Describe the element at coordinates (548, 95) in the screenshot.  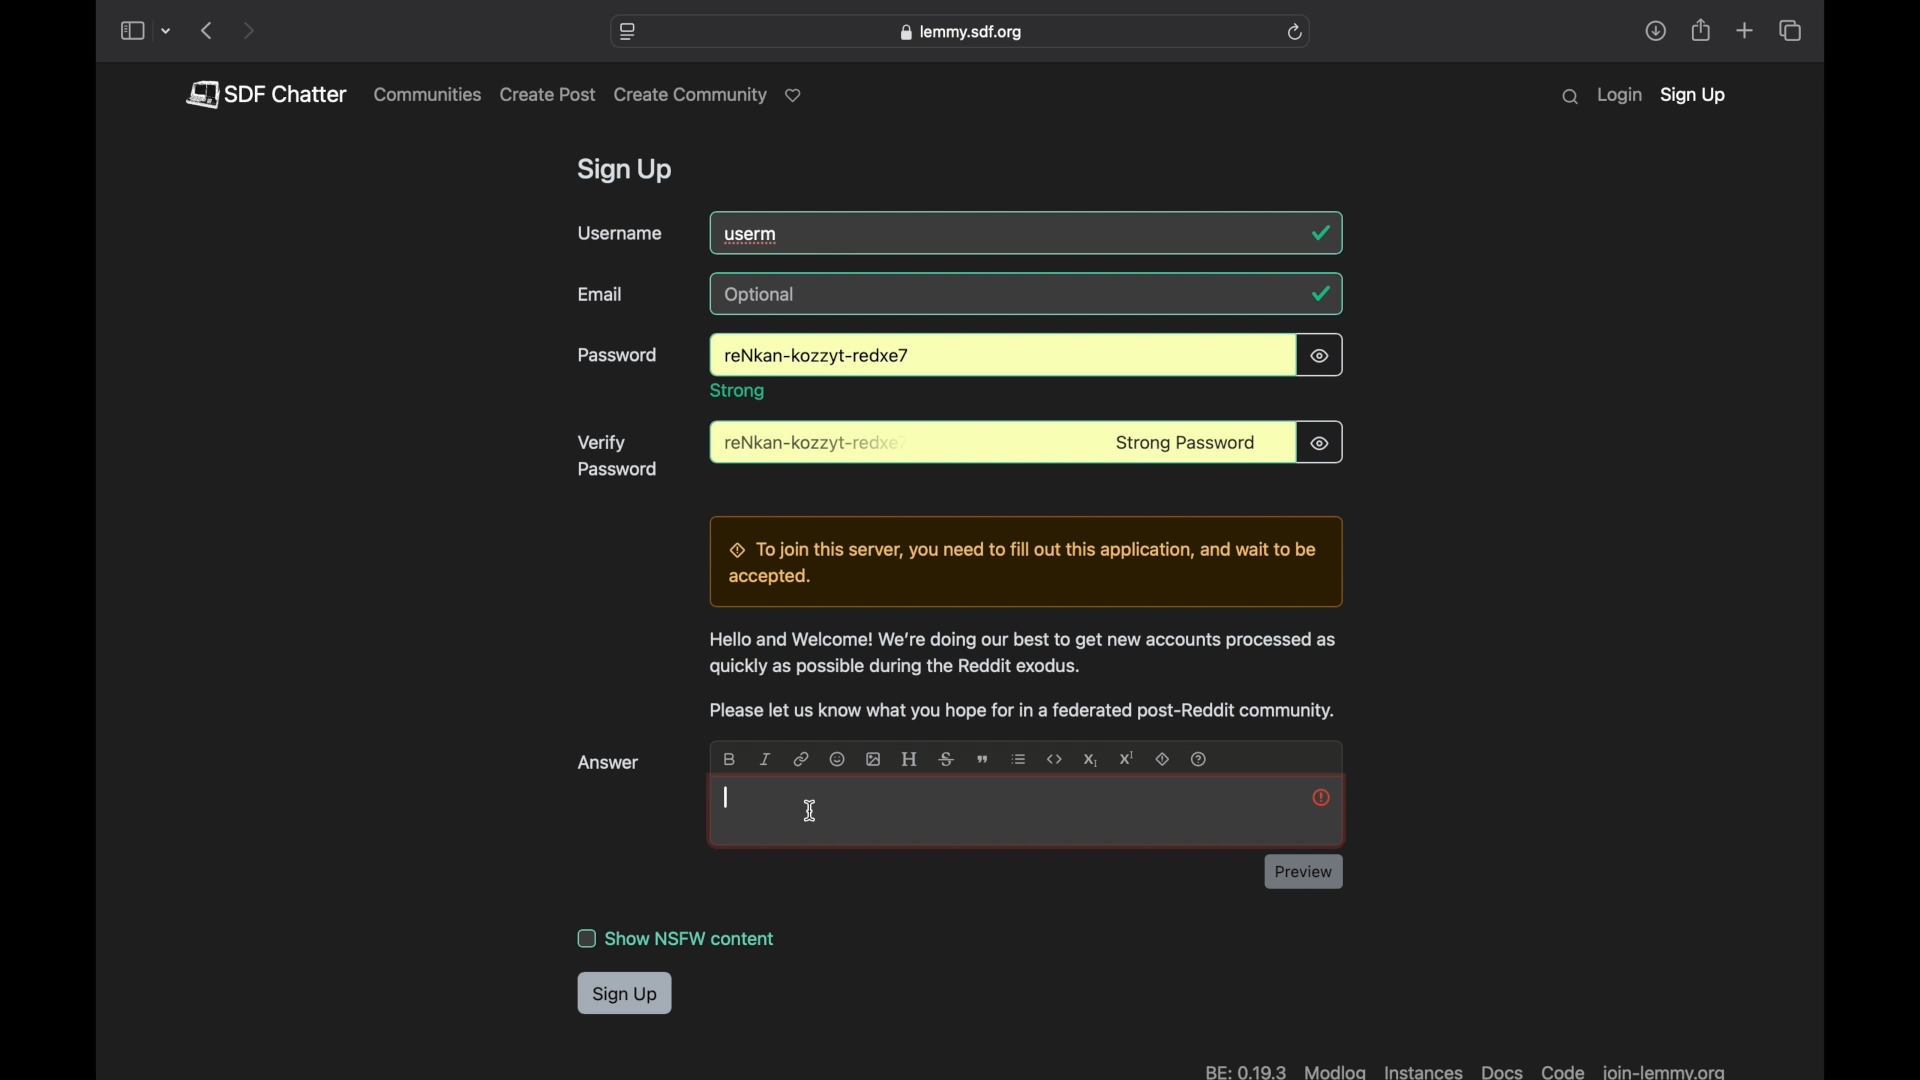
I see `create post` at that location.